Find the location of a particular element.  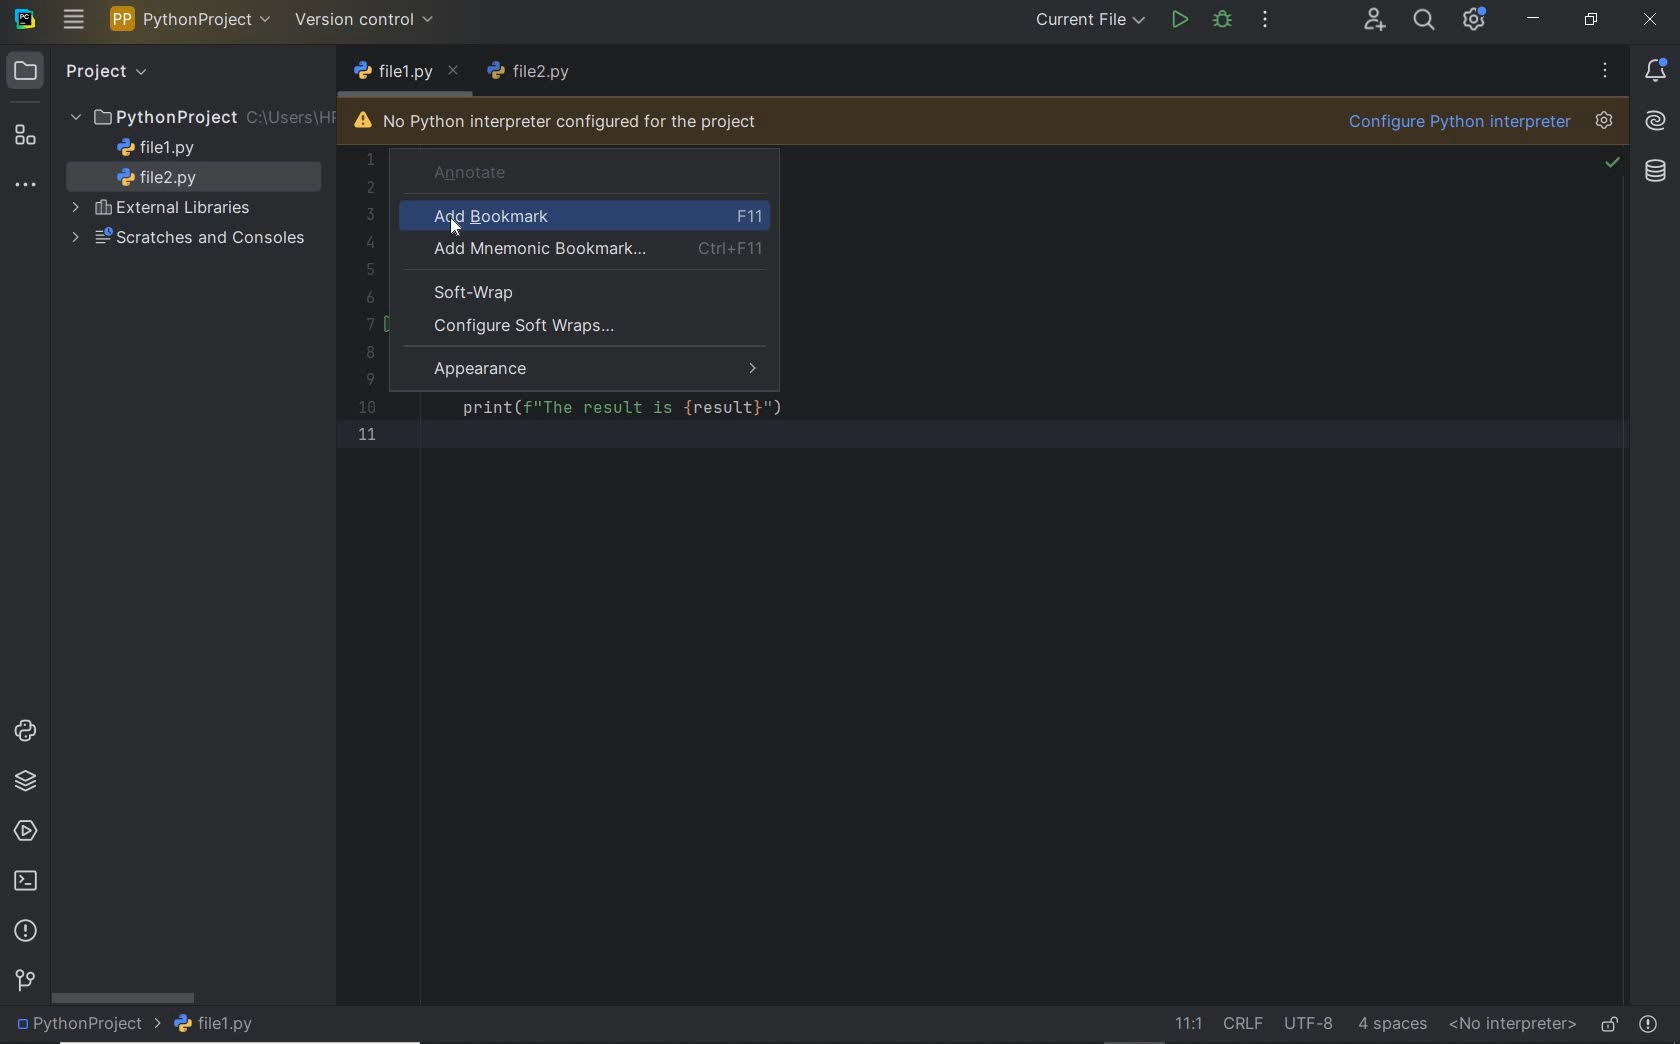

version control is located at coordinates (22, 982).